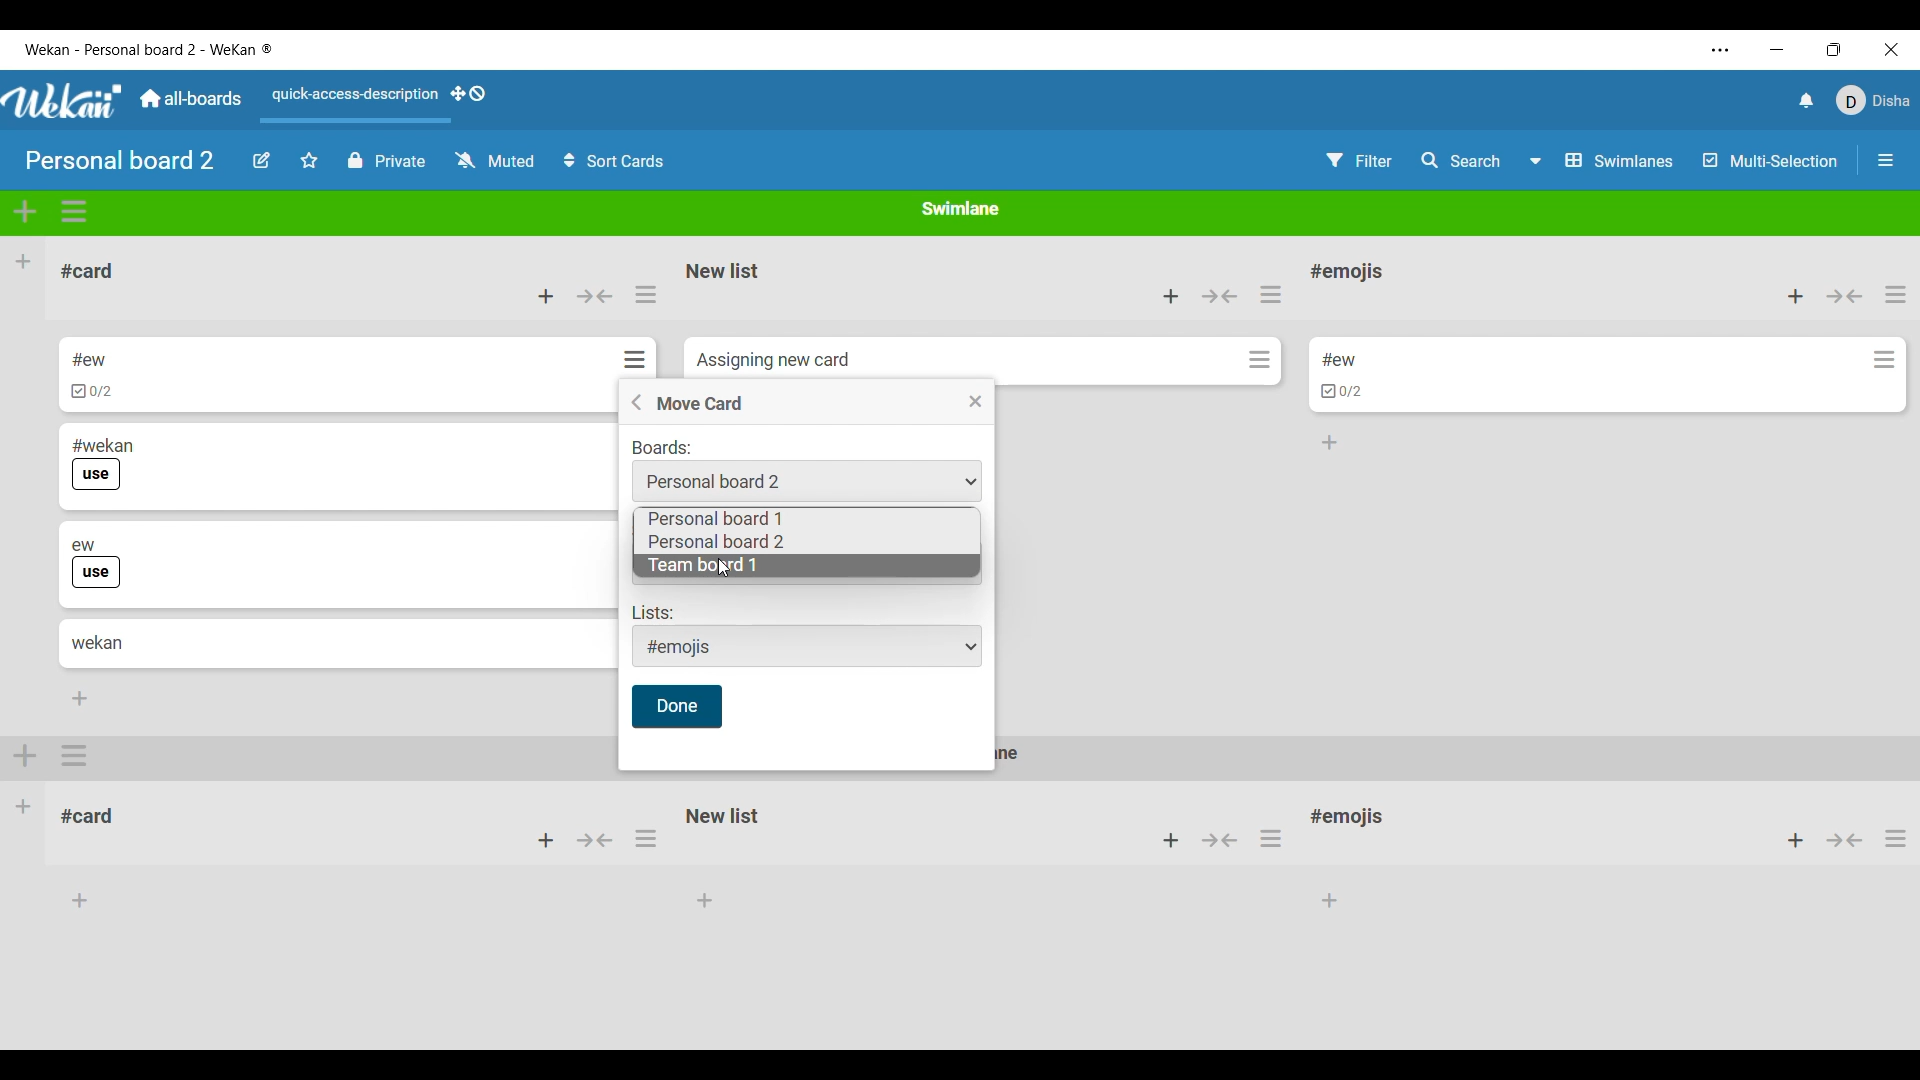 The width and height of the screenshot is (1920, 1080). Describe the element at coordinates (350, 103) in the screenshot. I see `Quick access description` at that location.